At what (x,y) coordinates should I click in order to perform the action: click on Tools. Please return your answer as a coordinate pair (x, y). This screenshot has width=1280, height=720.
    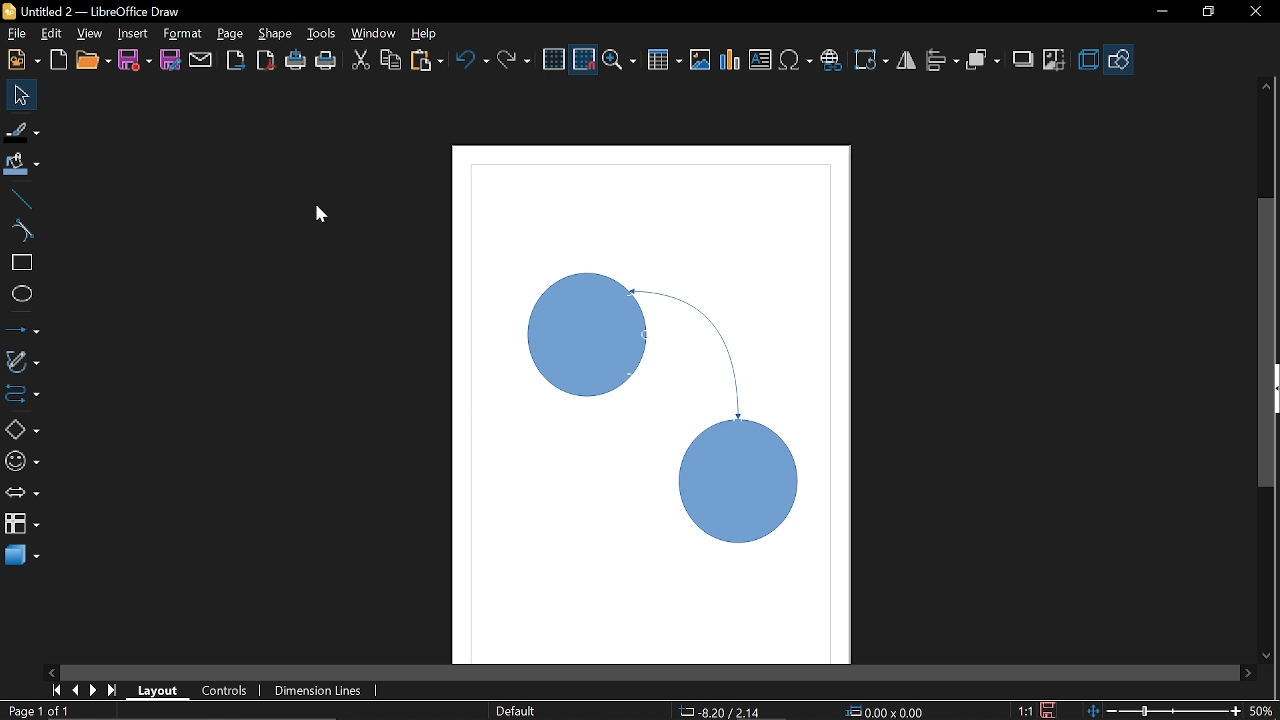
    Looking at the image, I should click on (323, 35).